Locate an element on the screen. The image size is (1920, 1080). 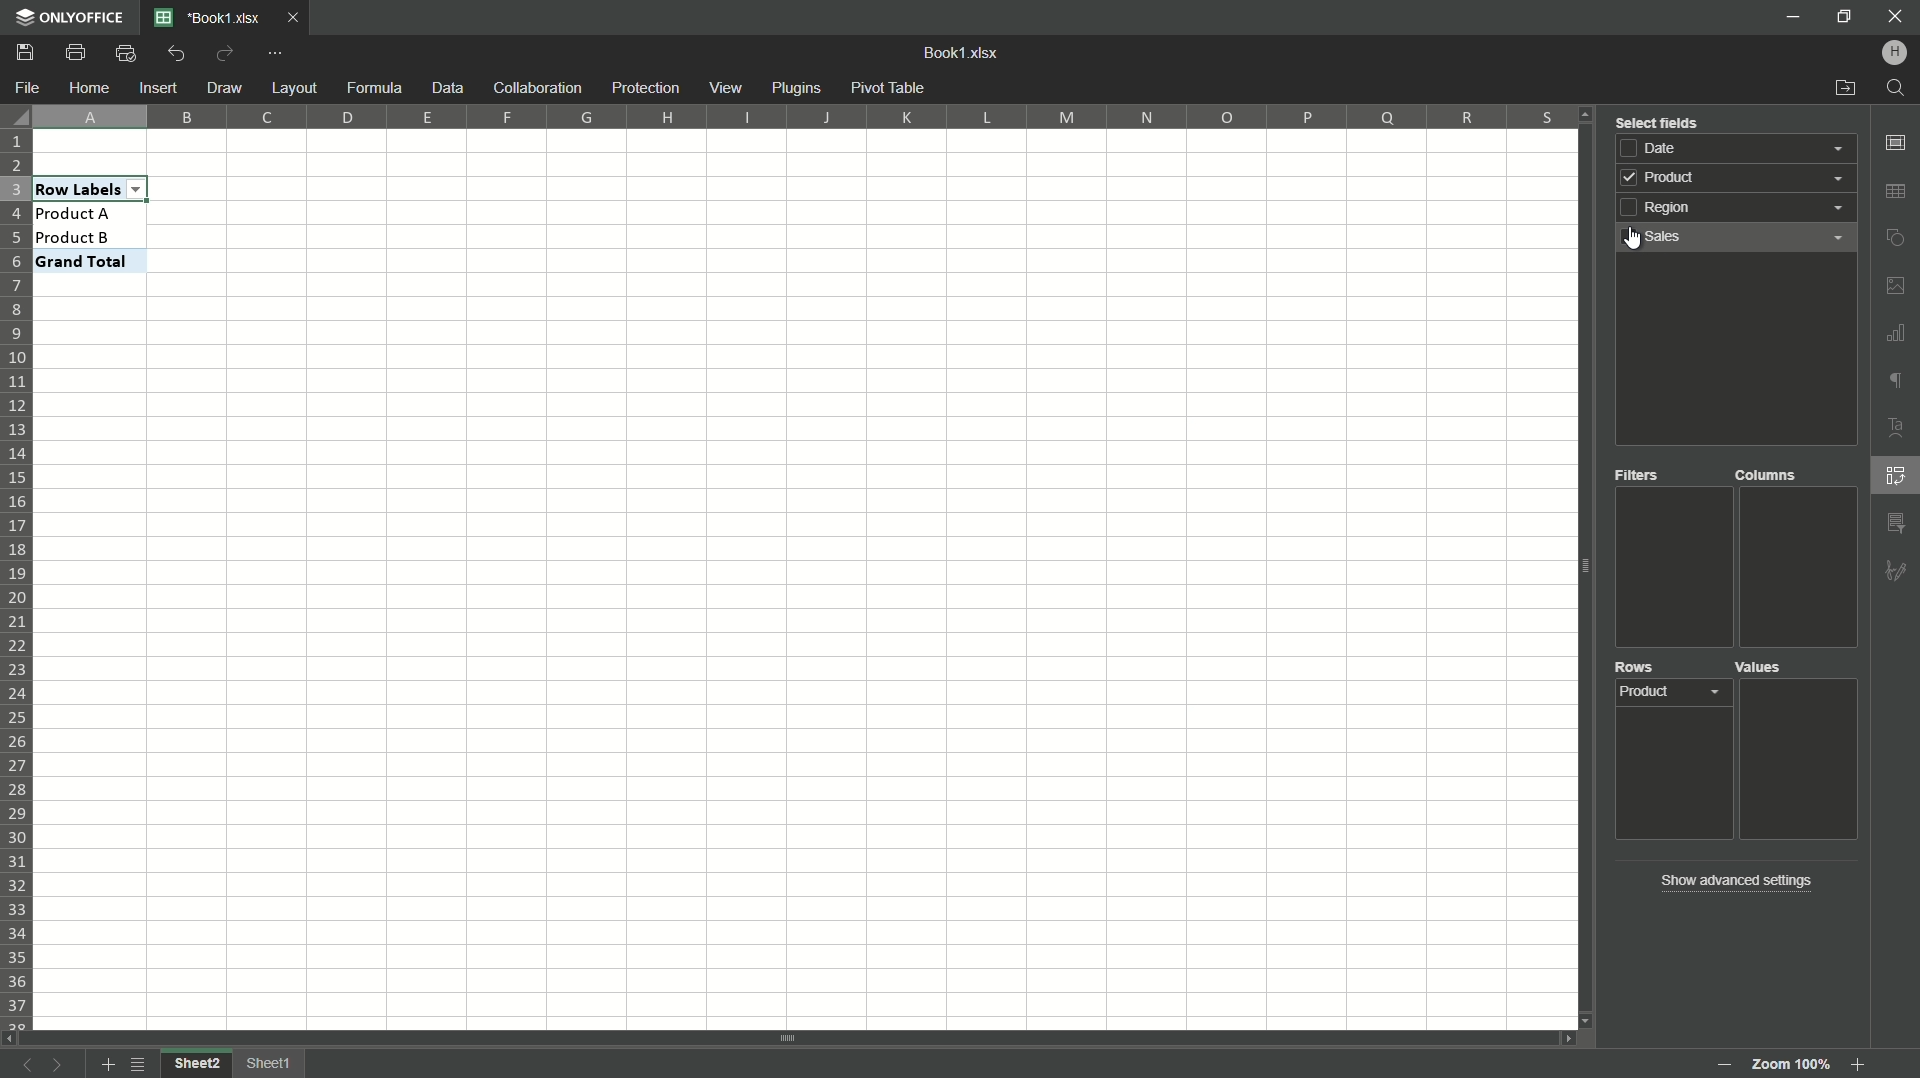
insert slicer is located at coordinates (1896, 521).